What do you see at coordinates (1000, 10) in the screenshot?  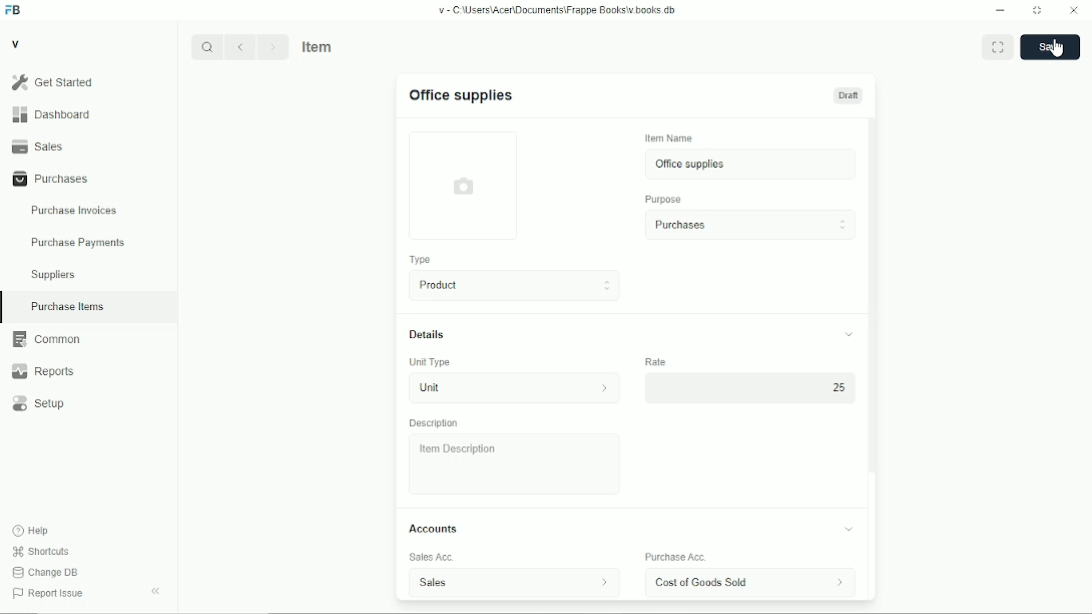 I see `Minimize` at bounding box center [1000, 10].